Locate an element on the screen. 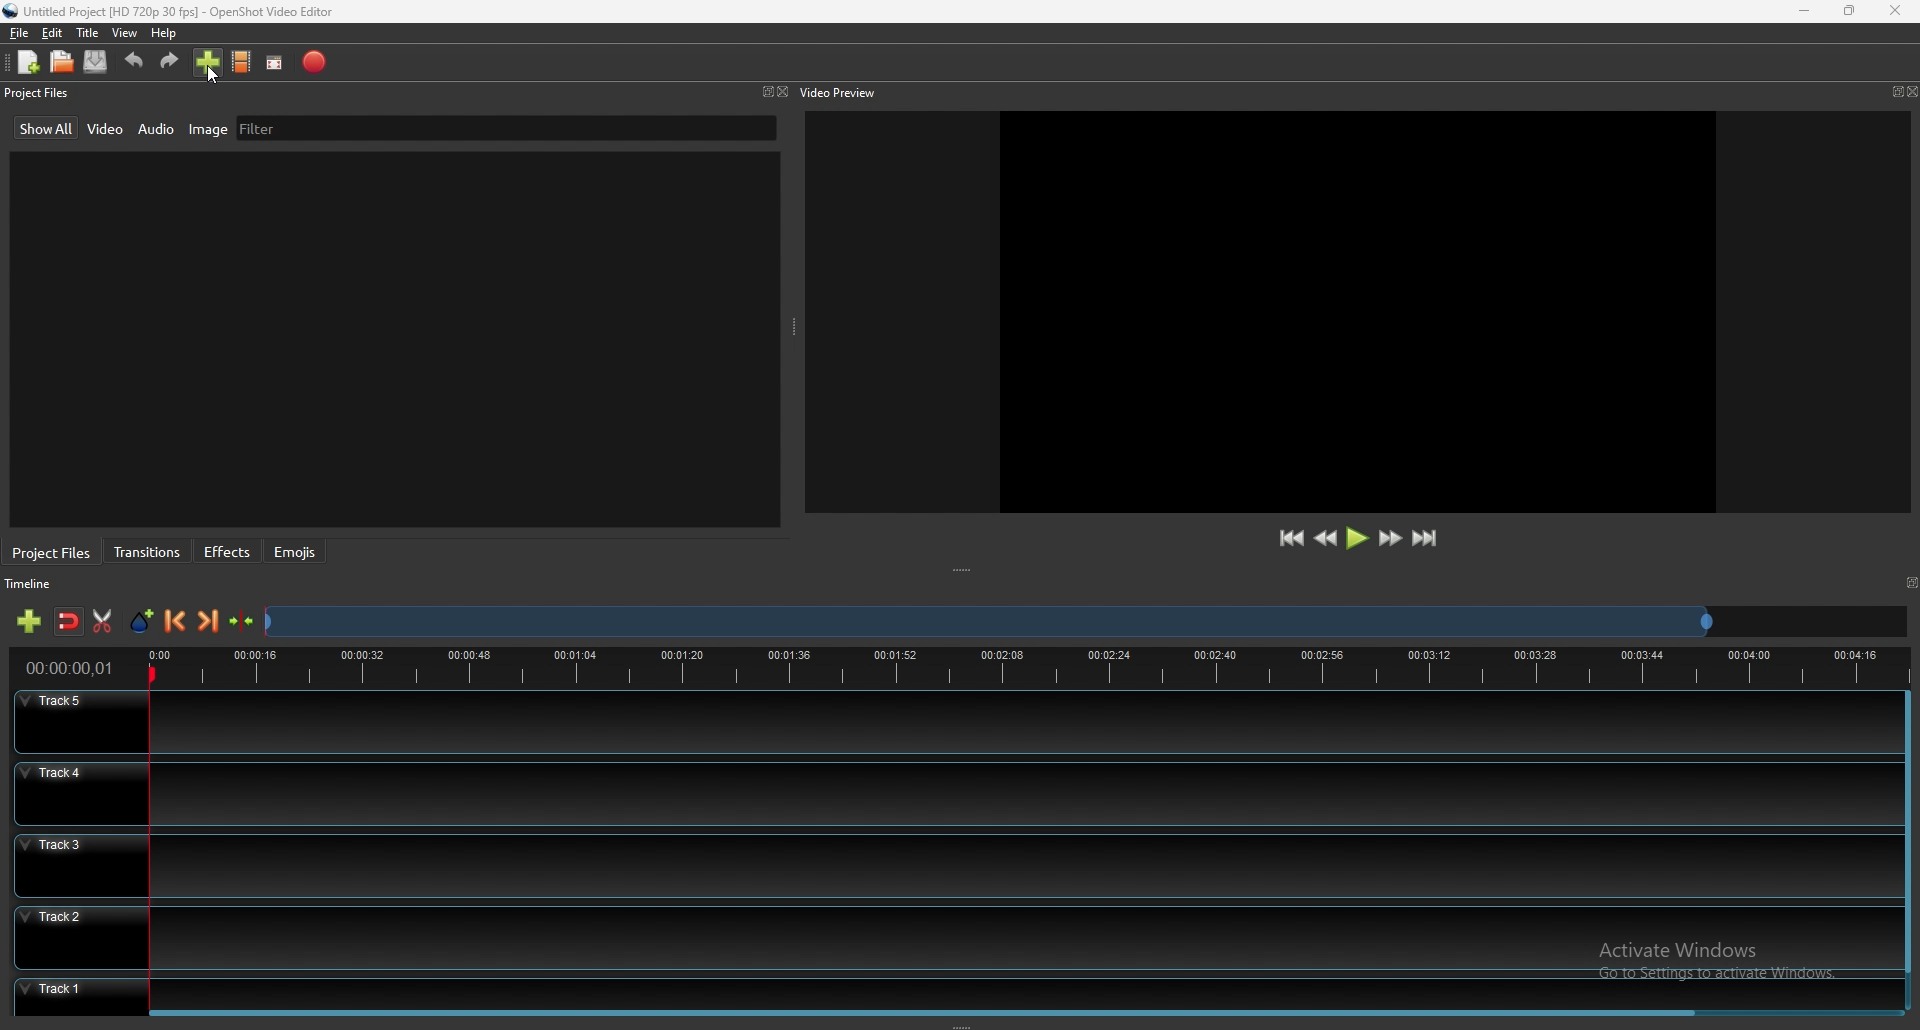 Image resolution: width=1920 pixels, height=1030 pixels. file is located at coordinates (22, 33).